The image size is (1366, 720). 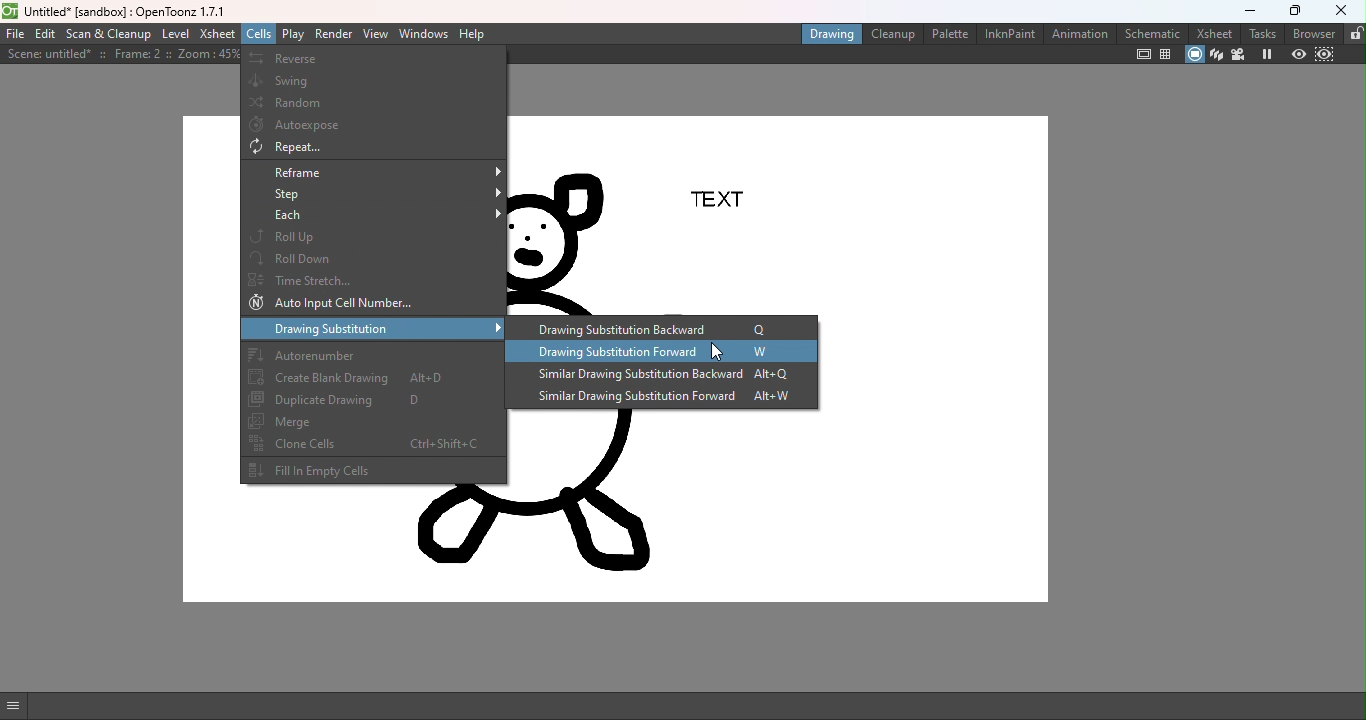 What do you see at coordinates (1353, 33) in the screenshot?
I see `lock rooms tab` at bounding box center [1353, 33].